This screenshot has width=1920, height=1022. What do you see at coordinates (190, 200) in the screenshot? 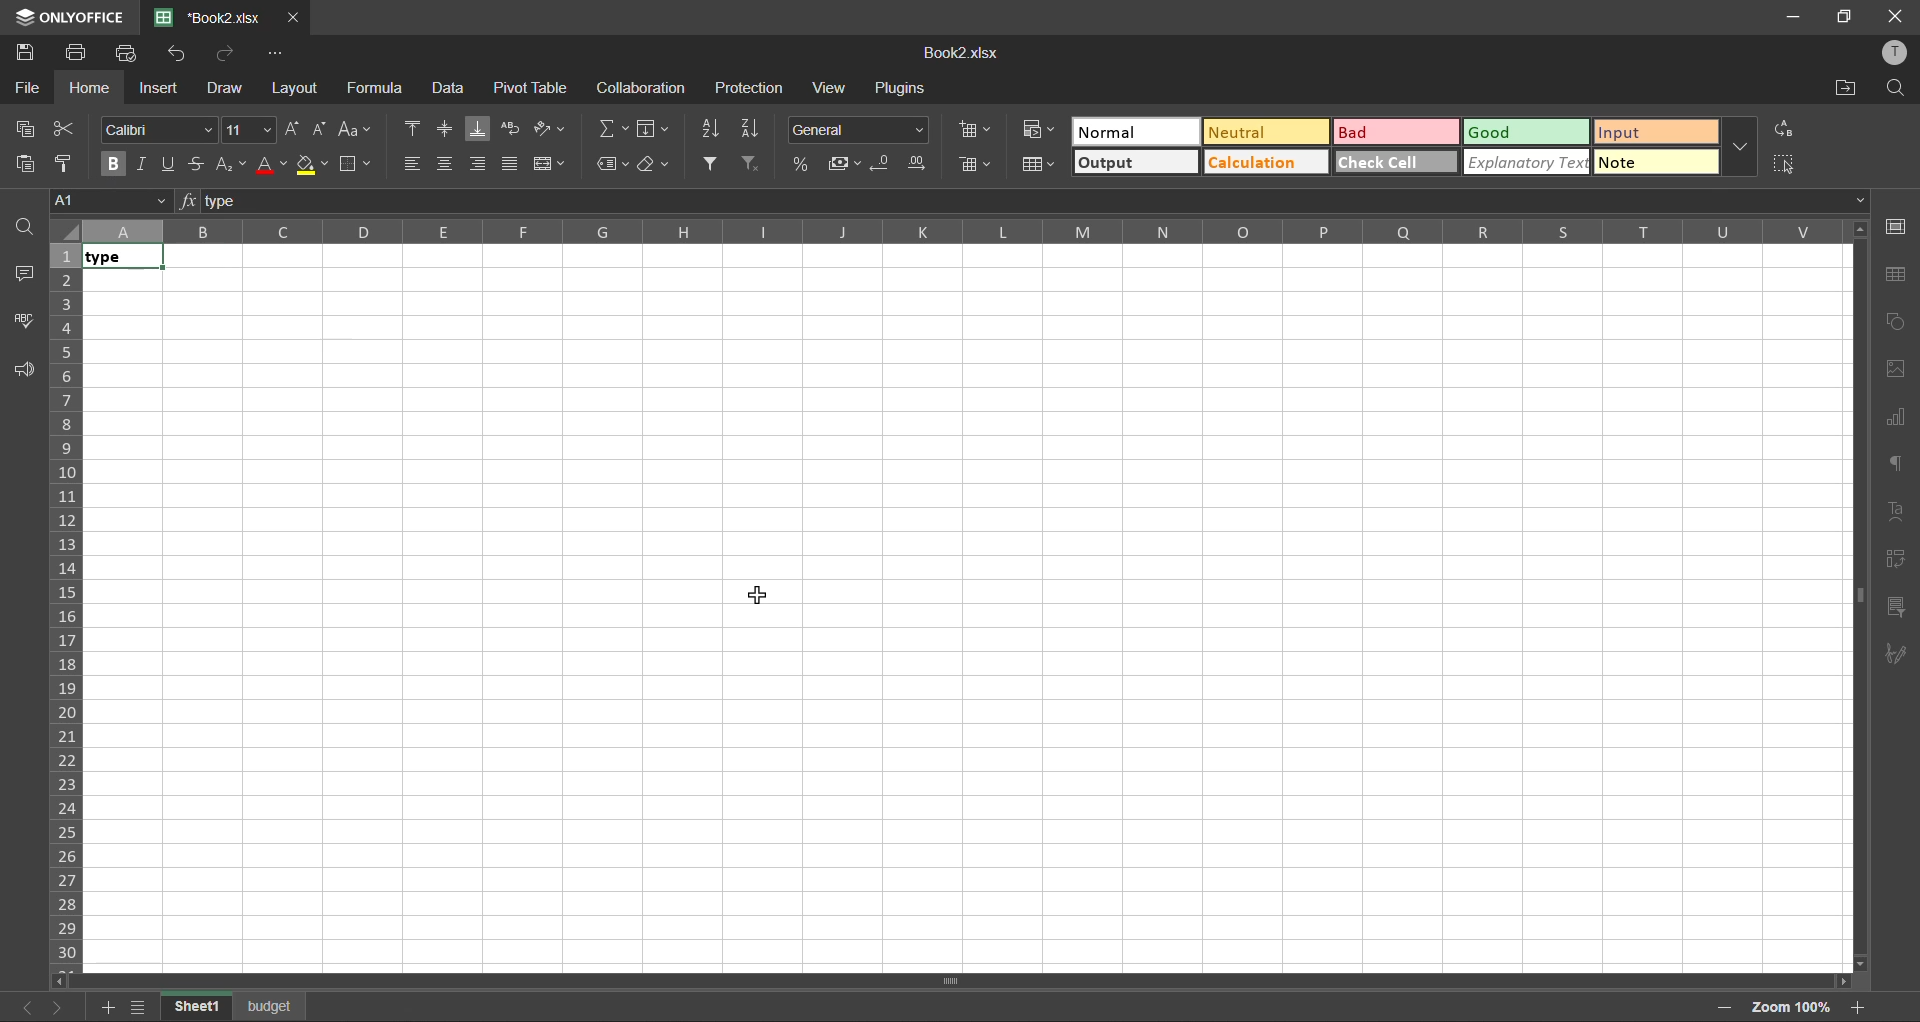
I see `fx` at bounding box center [190, 200].